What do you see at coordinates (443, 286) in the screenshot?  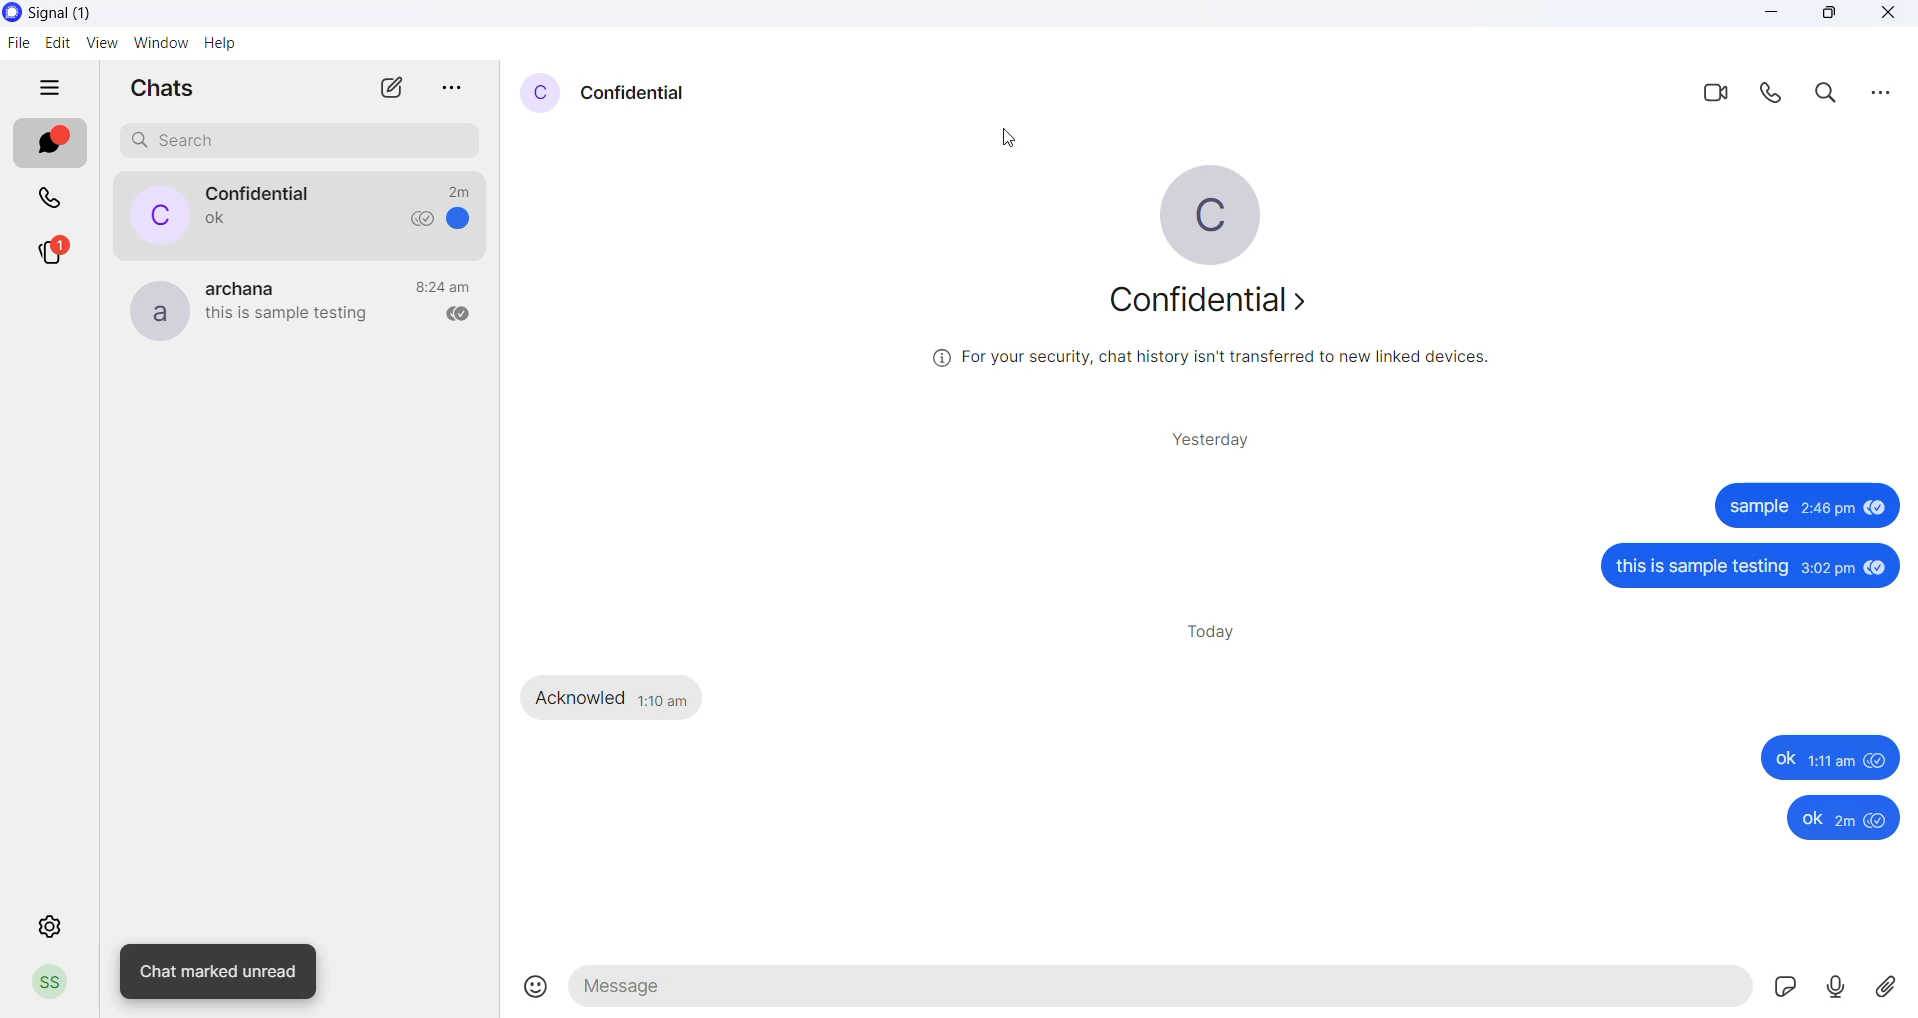 I see `last message time` at bounding box center [443, 286].